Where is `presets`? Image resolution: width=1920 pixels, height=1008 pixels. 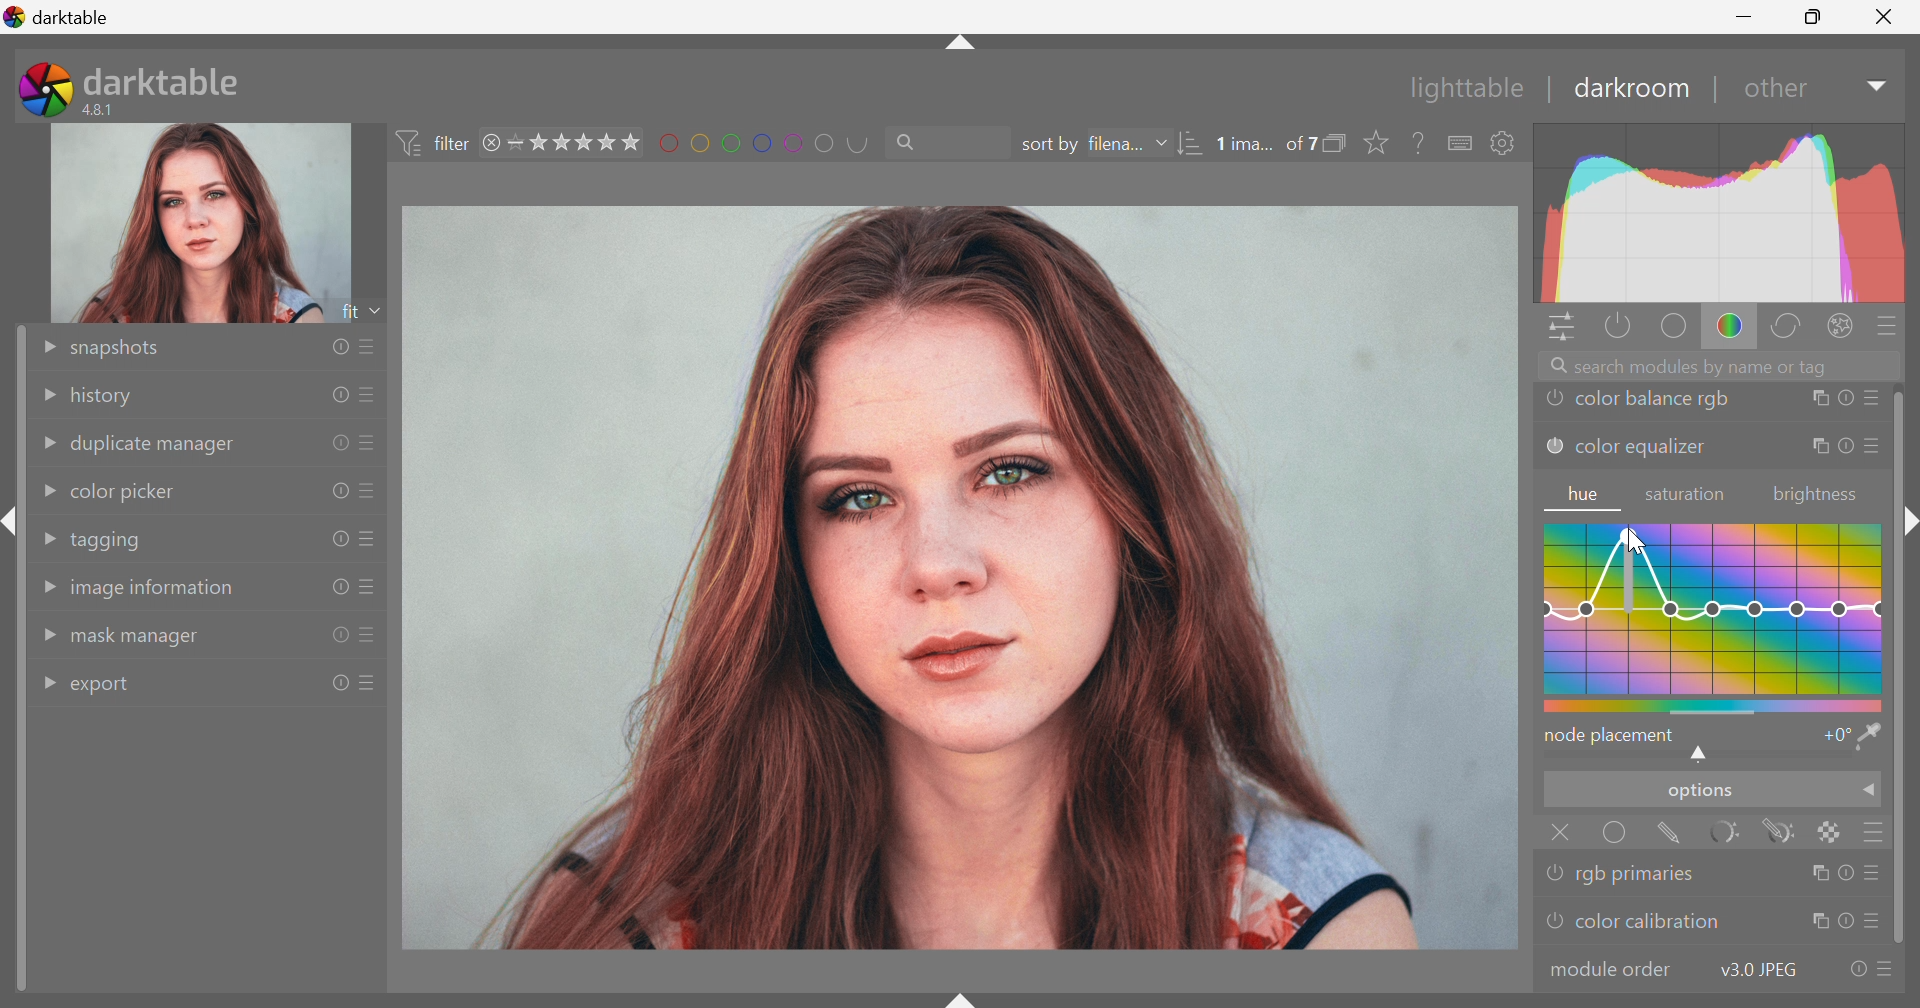
presets is located at coordinates (370, 636).